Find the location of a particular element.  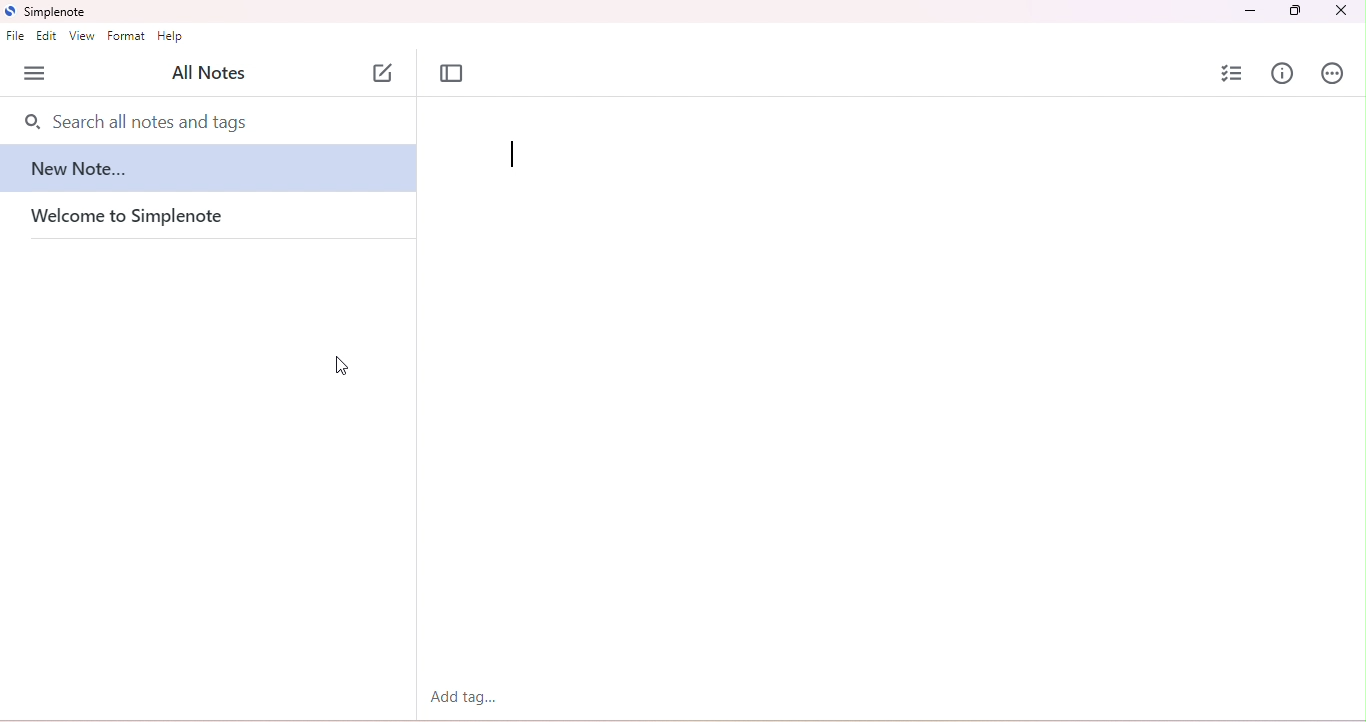

insert checklist is located at coordinates (1234, 74).